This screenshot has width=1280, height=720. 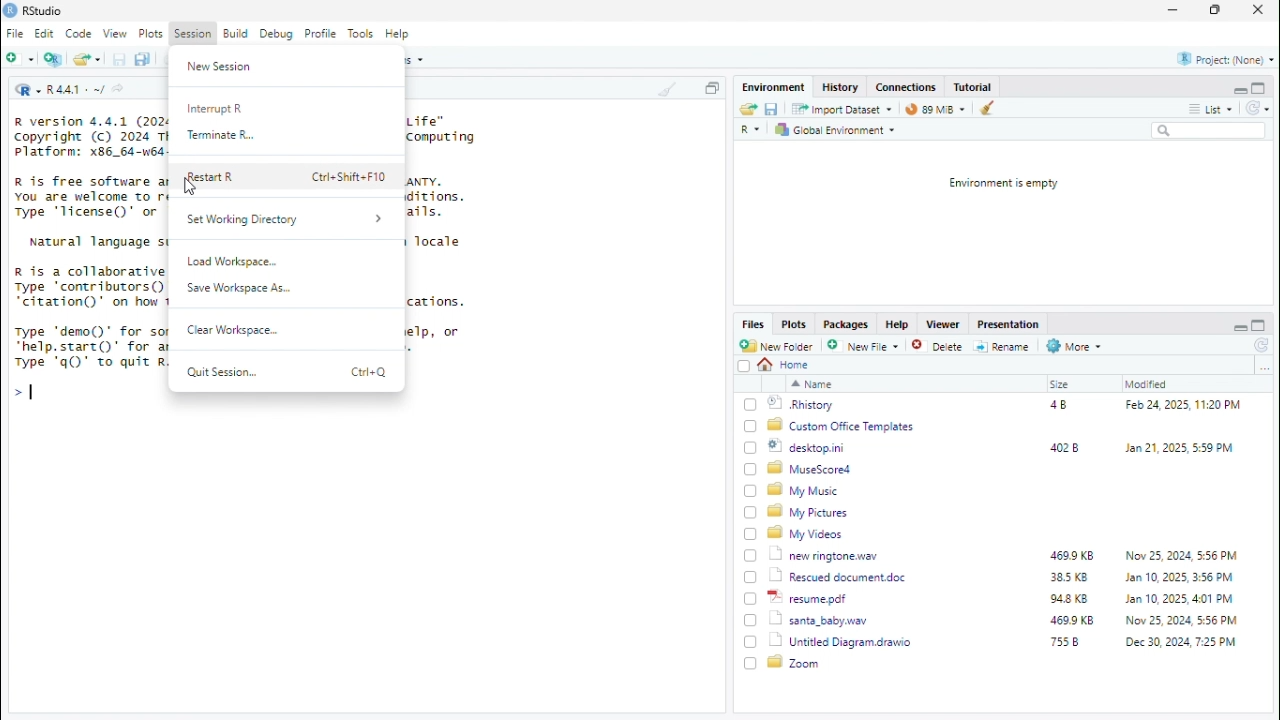 What do you see at coordinates (1061, 384) in the screenshot?
I see `Size` at bounding box center [1061, 384].